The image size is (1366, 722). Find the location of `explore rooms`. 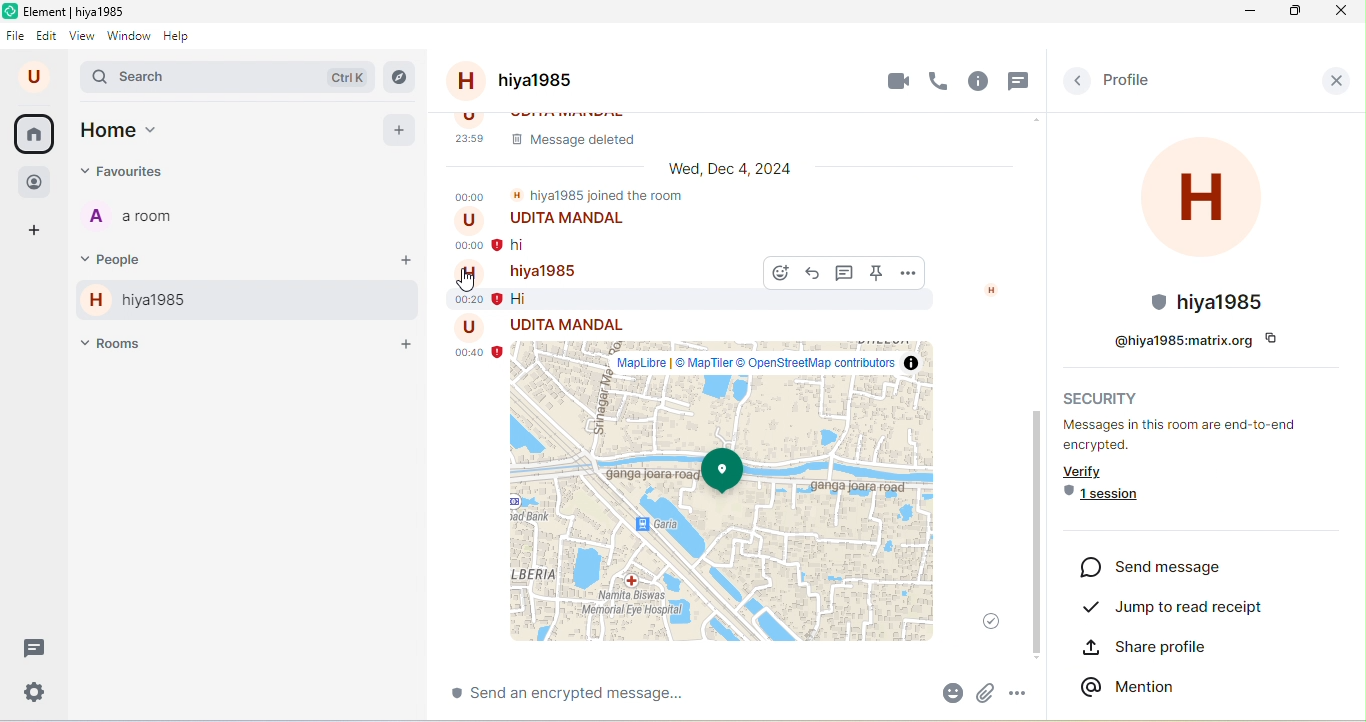

explore rooms is located at coordinates (399, 78).